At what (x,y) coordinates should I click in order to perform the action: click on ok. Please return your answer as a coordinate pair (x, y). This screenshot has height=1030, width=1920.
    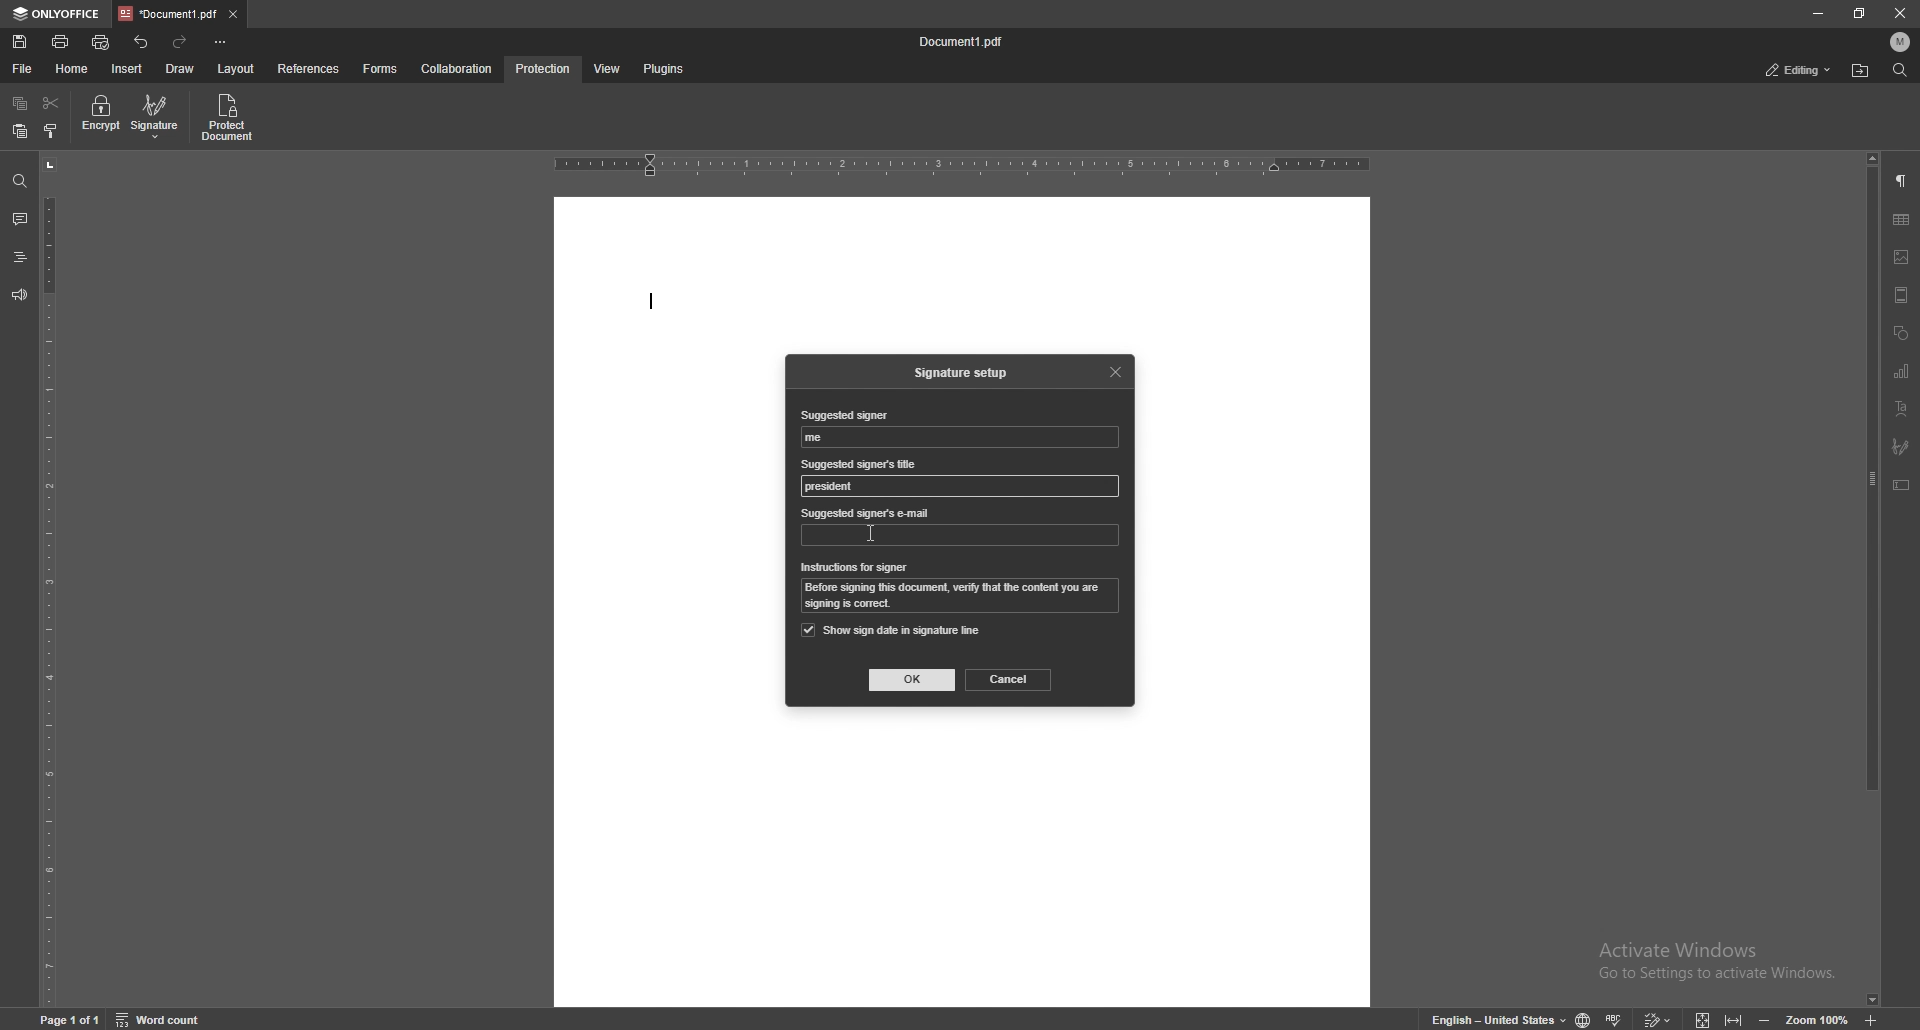
    Looking at the image, I should click on (913, 680).